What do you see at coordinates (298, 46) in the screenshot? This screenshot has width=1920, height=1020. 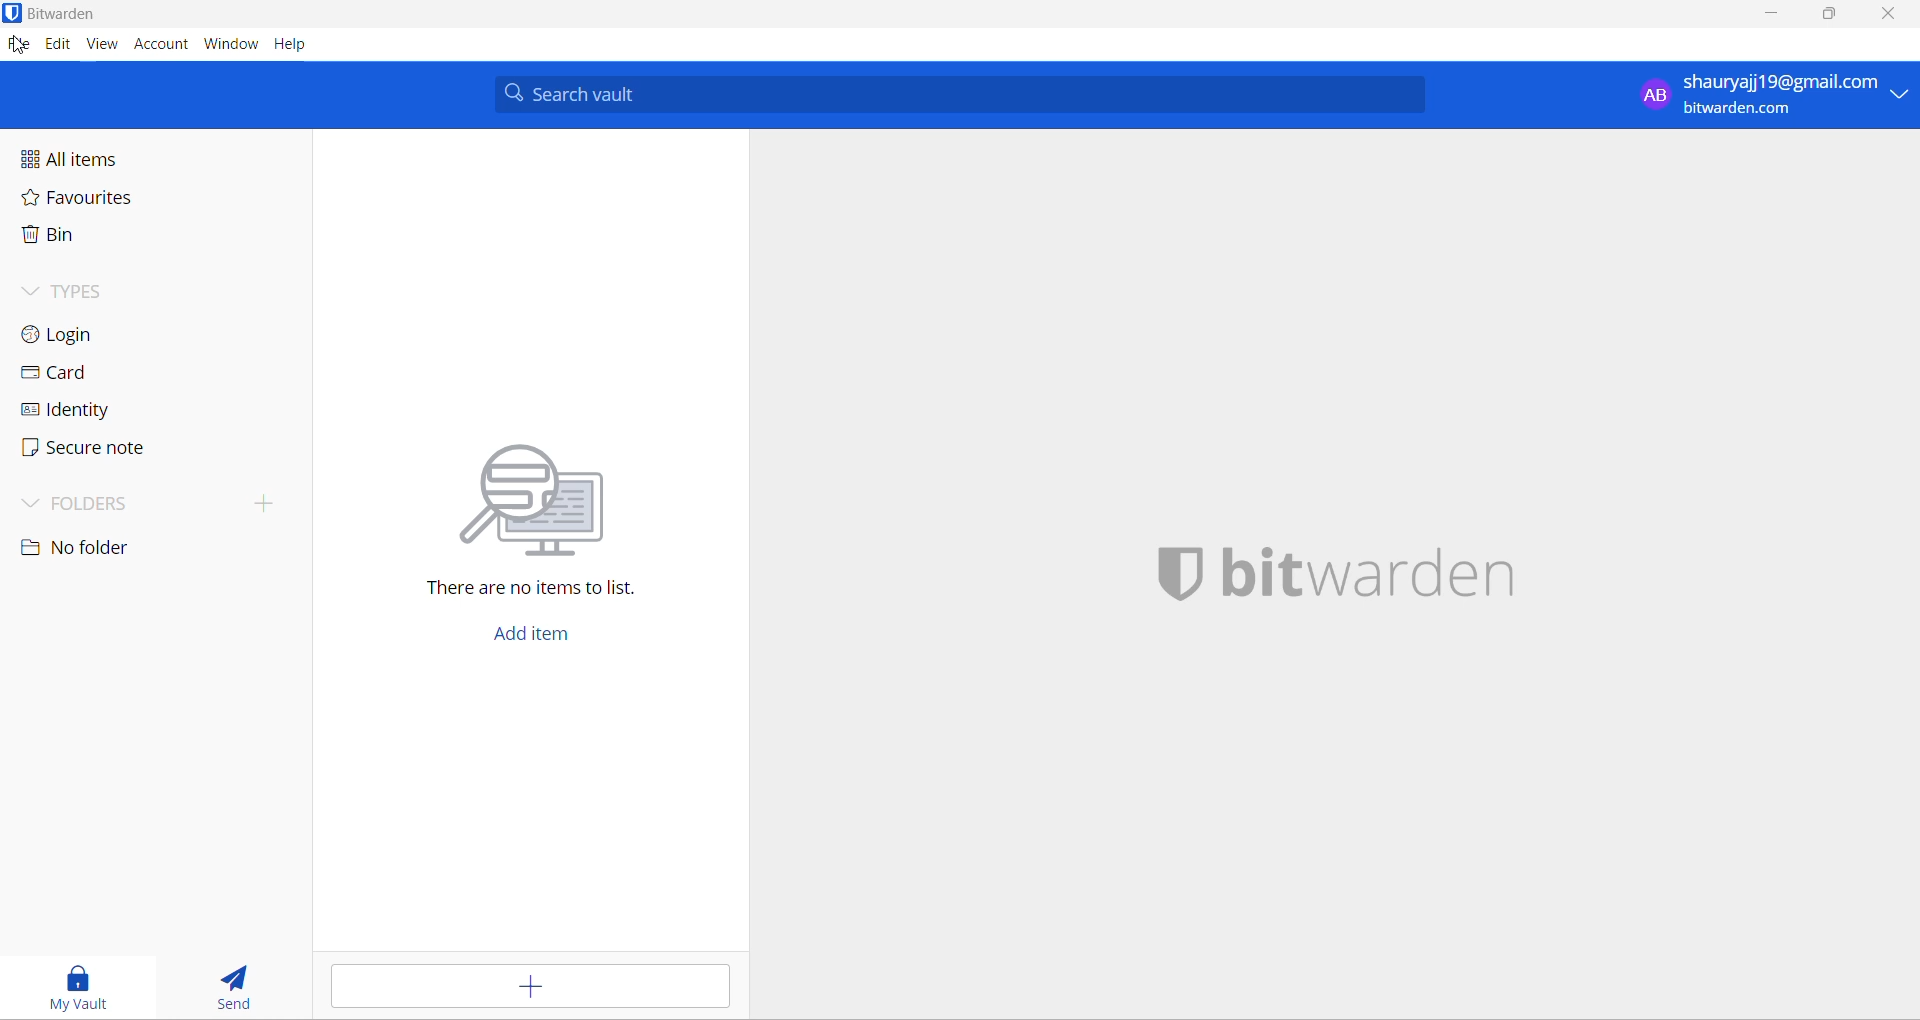 I see `help` at bounding box center [298, 46].